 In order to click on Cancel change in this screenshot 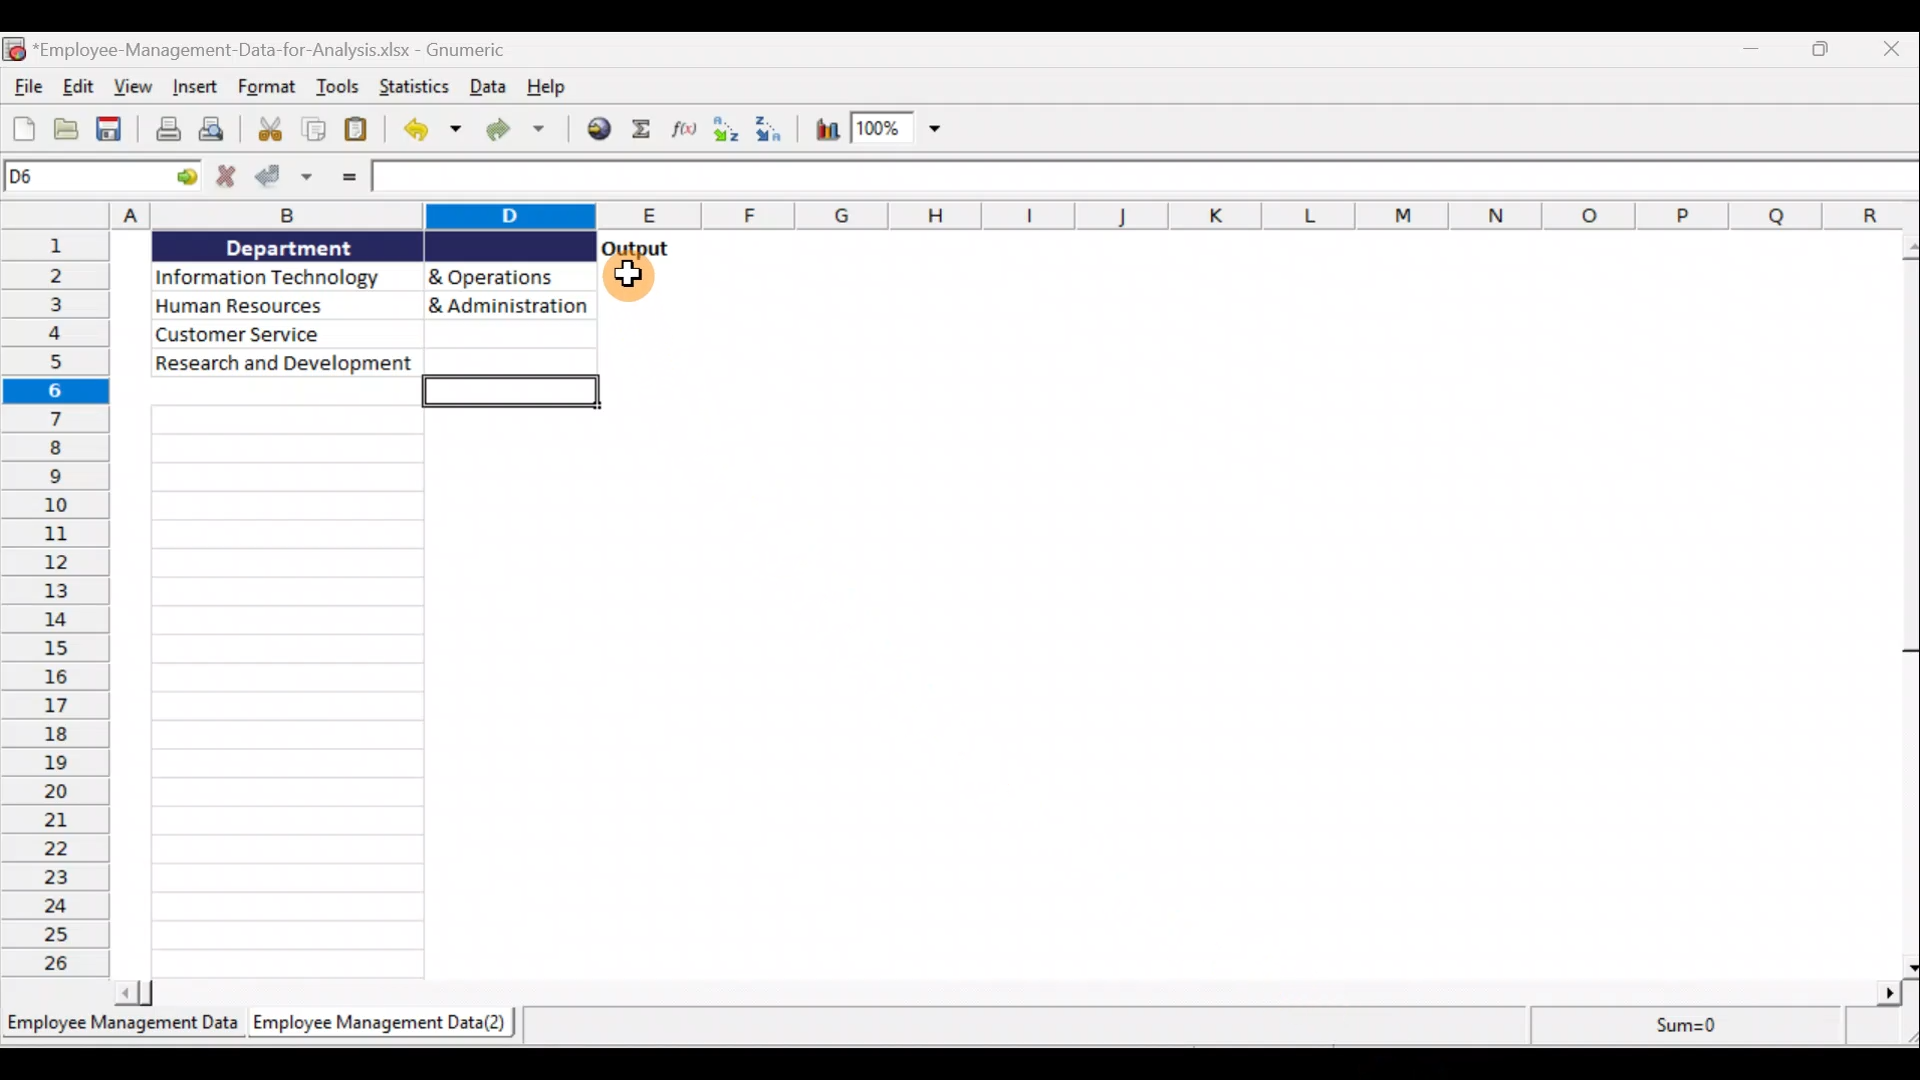, I will do `click(225, 179)`.